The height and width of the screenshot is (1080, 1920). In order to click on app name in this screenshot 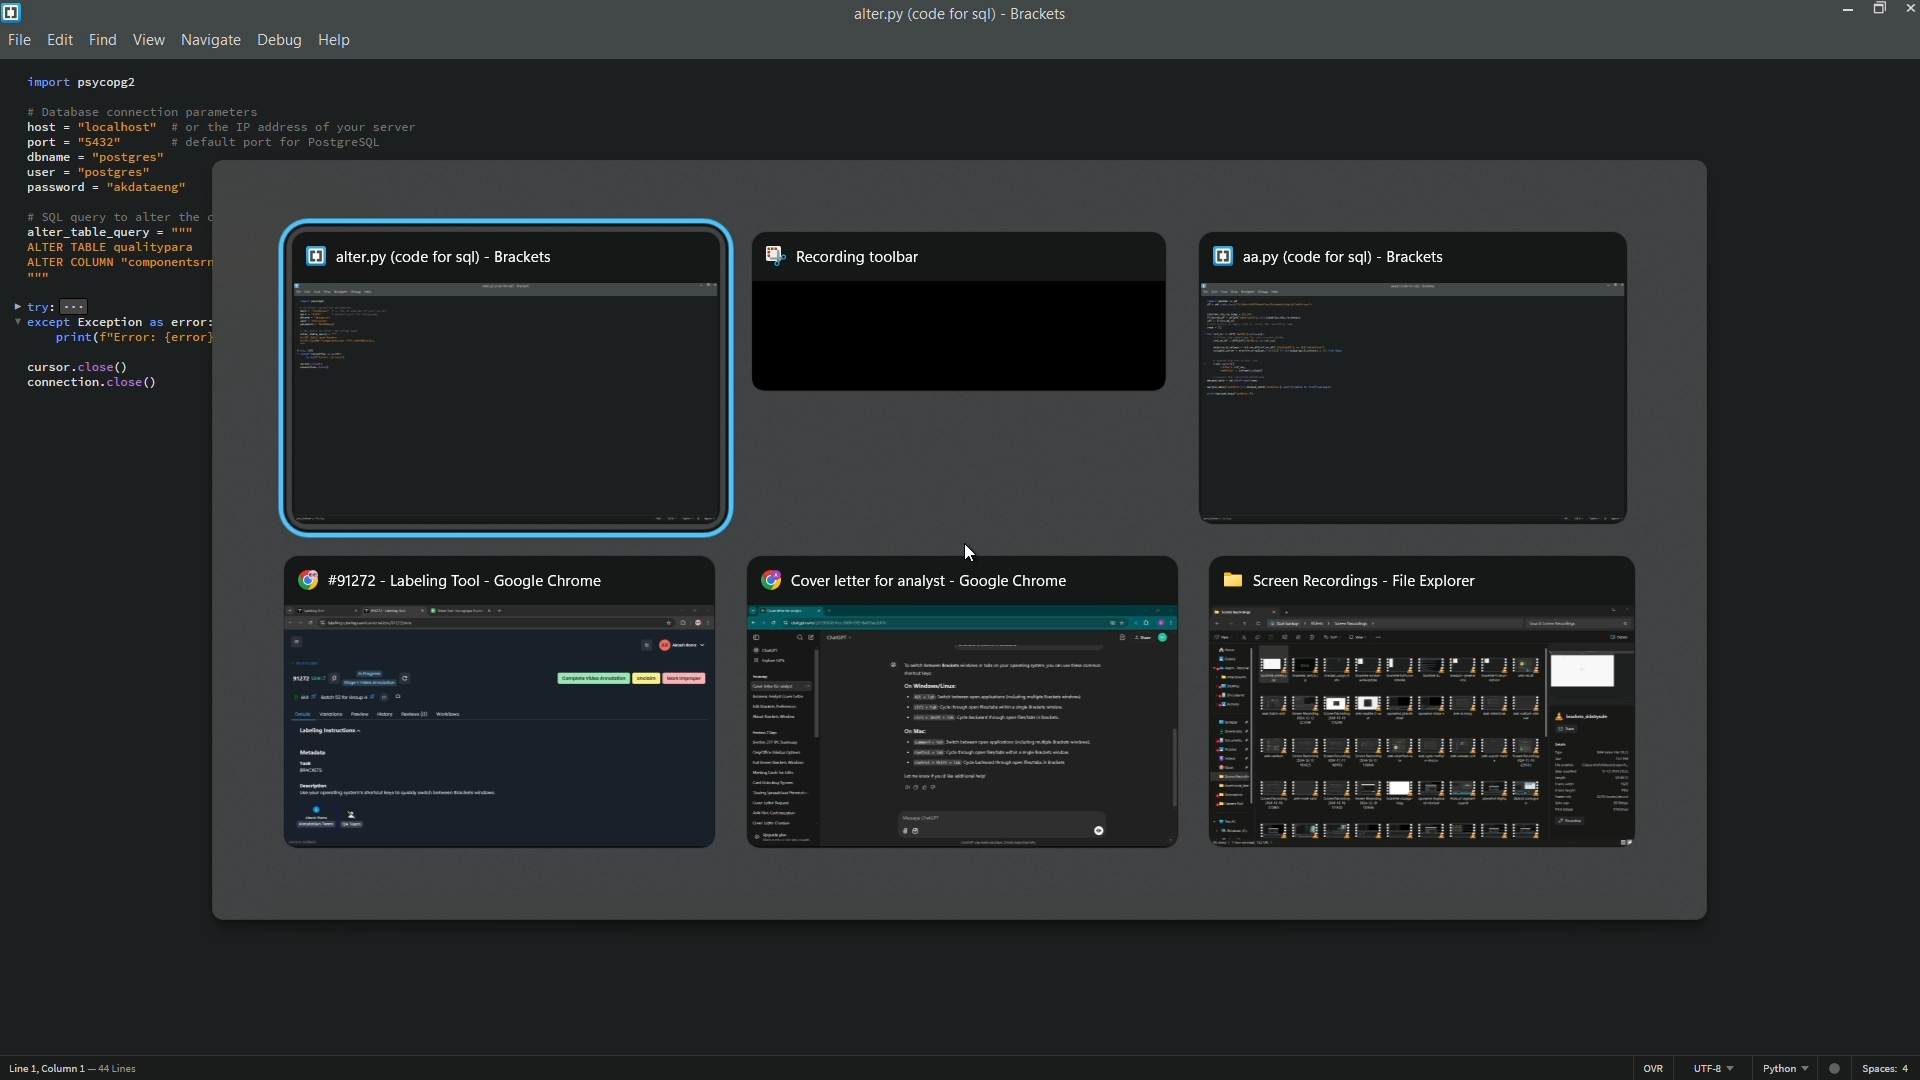, I will do `click(1040, 12)`.